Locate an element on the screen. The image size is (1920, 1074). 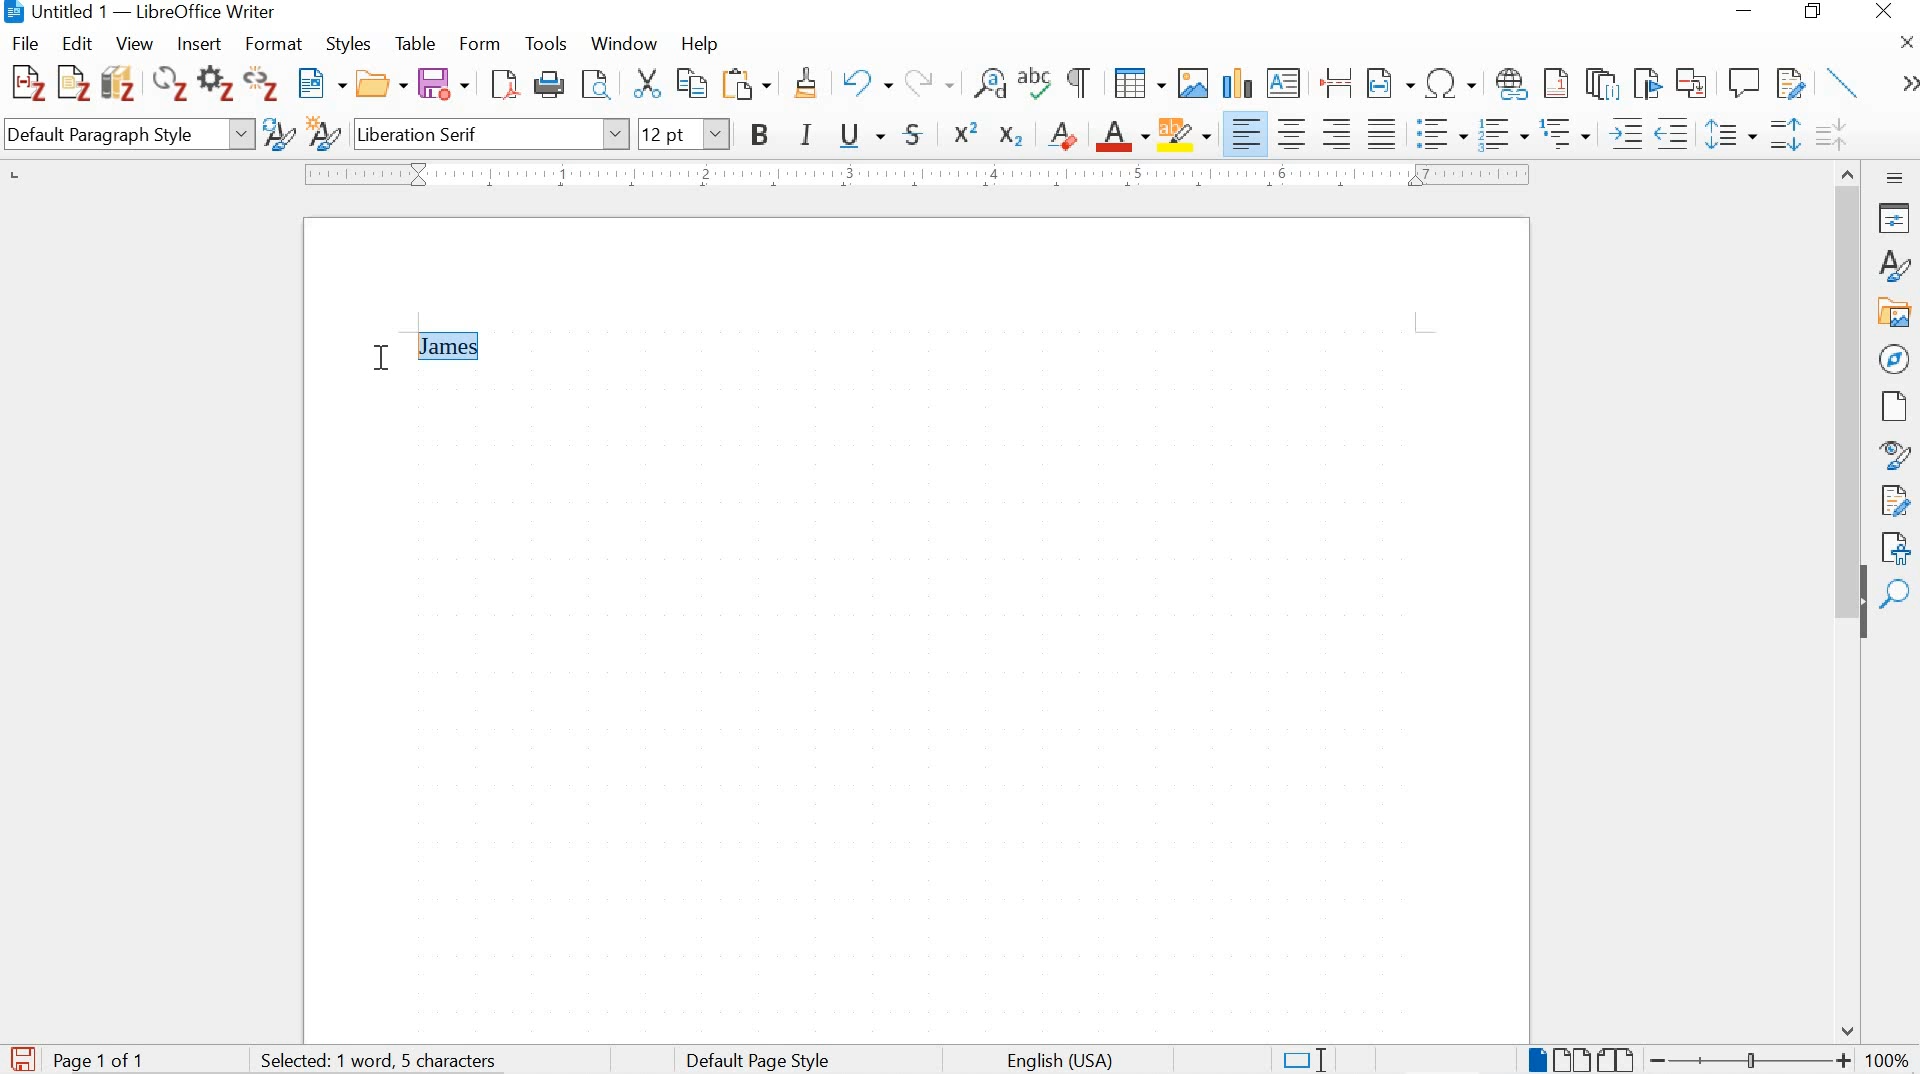
gallery is located at coordinates (1896, 312).